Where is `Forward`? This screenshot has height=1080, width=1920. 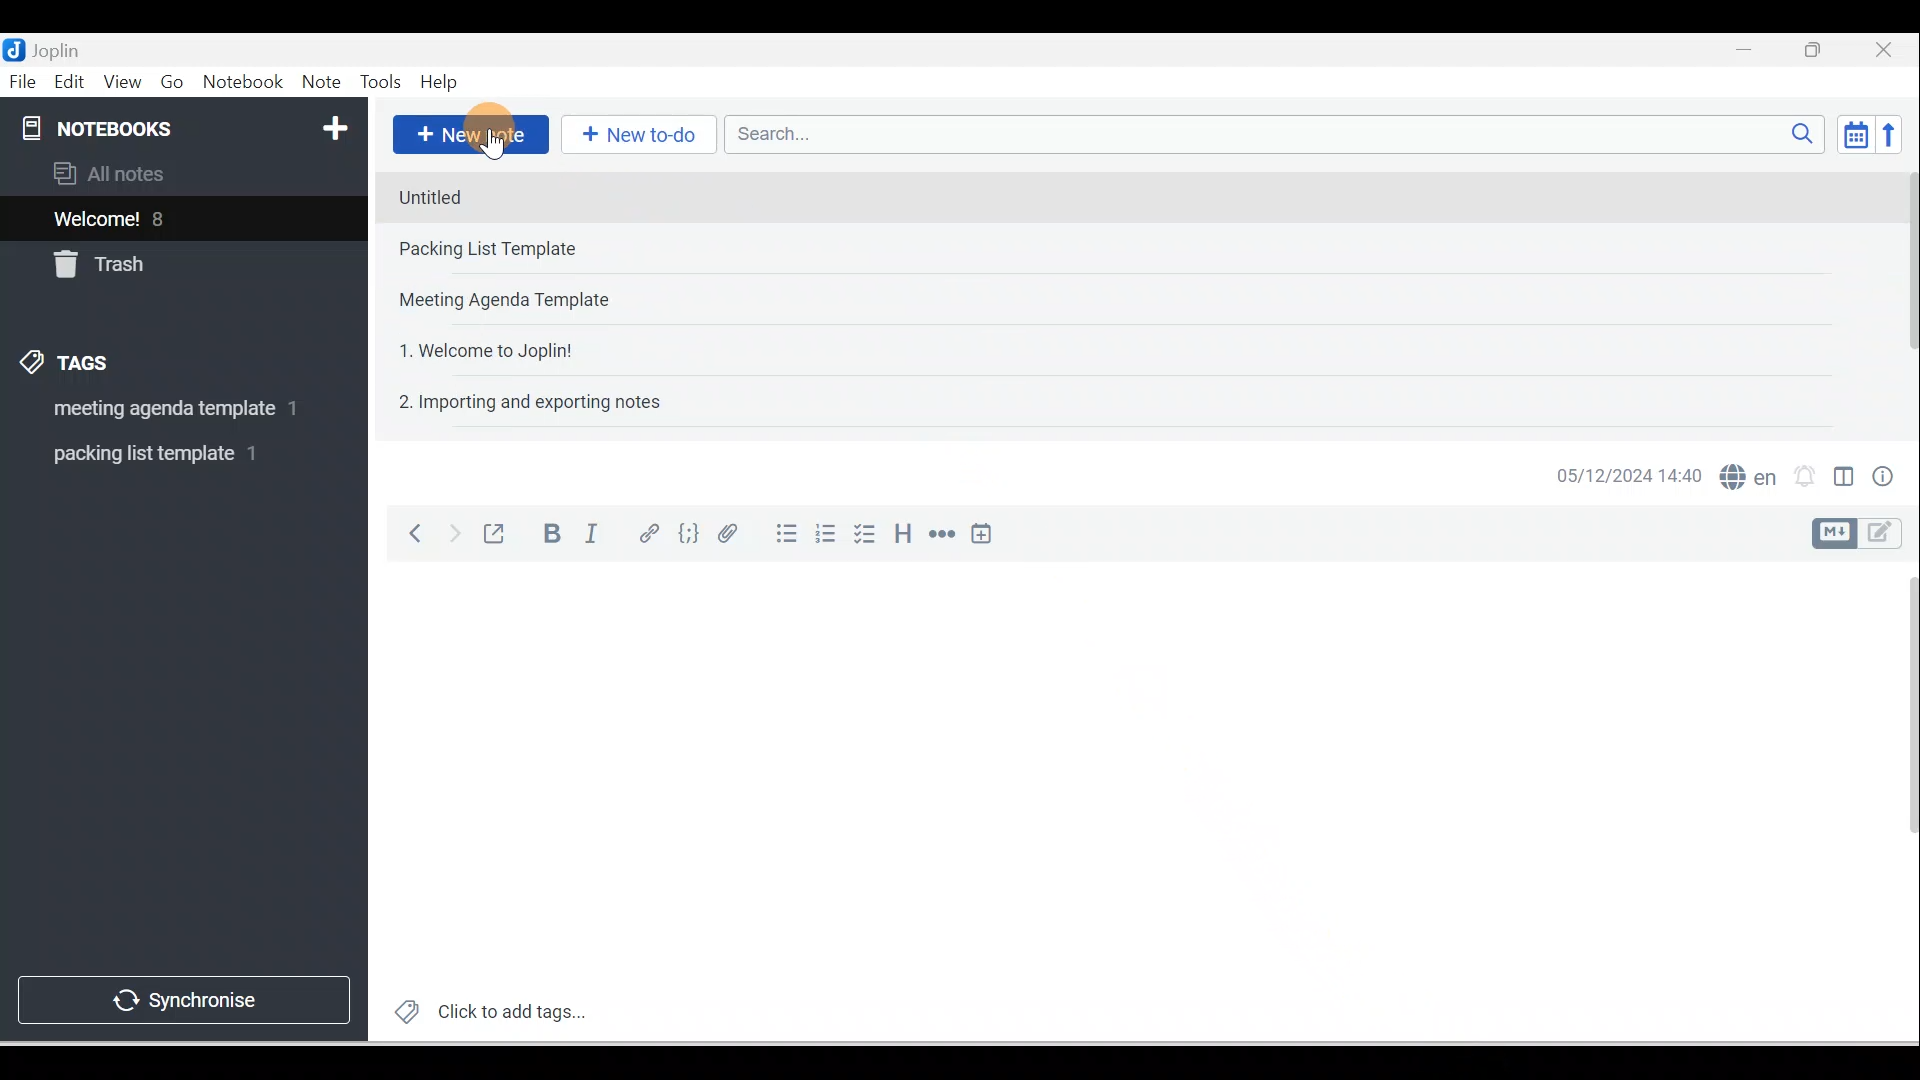
Forward is located at coordinates (452, 532).